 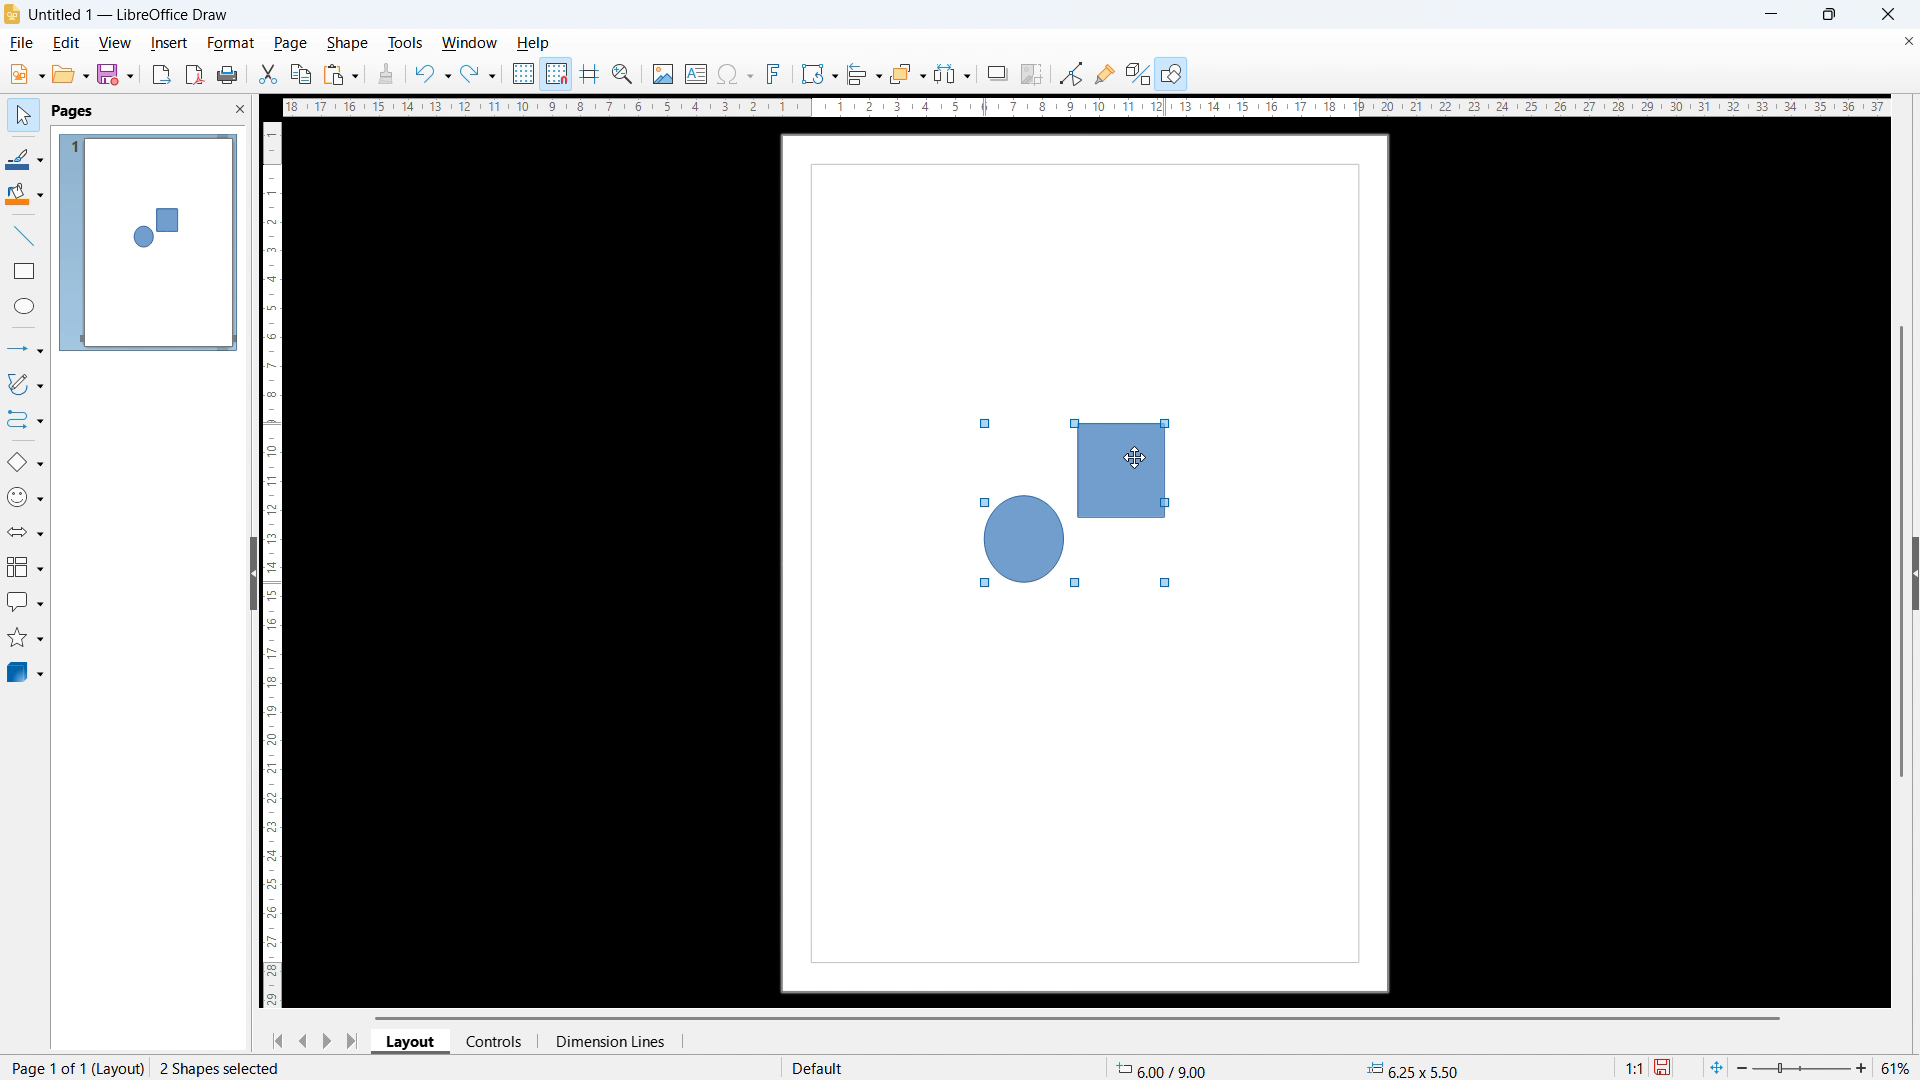 What do you see at coordinates (953, 73) in the screenshot?
I see `select at least 3 objects to distribute` at bounding box center [953, 73].